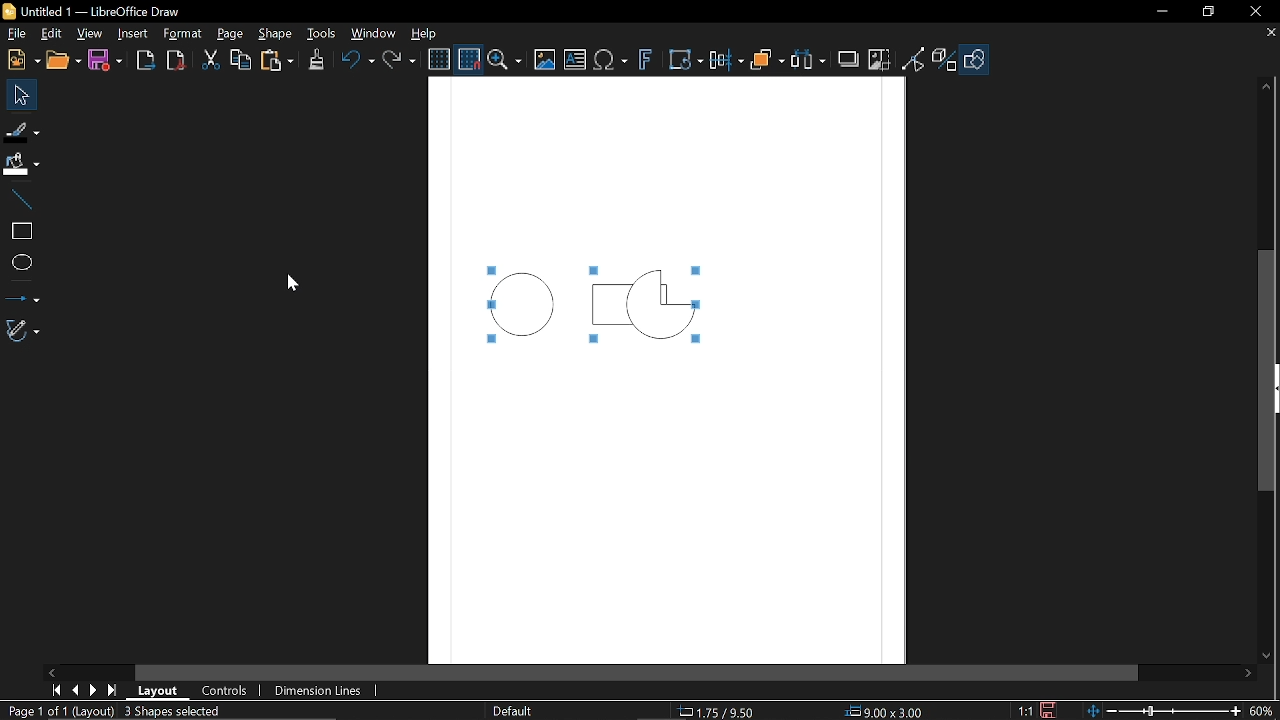 Image resolution: width=1280 pixels, height=720 pixels. Describe the element at coordinates (1261, 710) in the screenshot. I see `60% (Current zoom)` at that location.